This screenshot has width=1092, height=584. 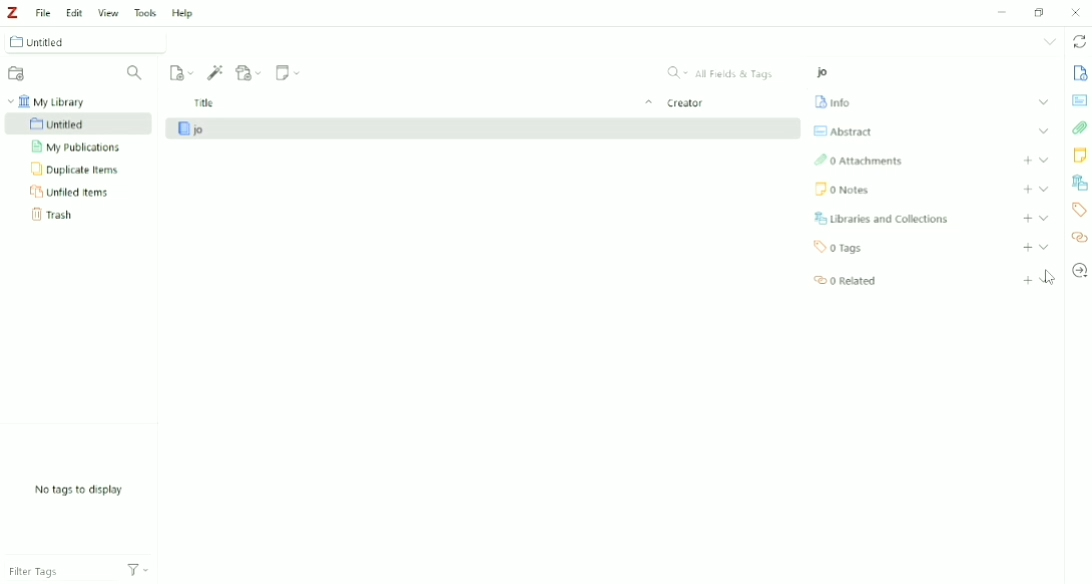 I want to click on Untitled Collection, so click(x=78, y=125).